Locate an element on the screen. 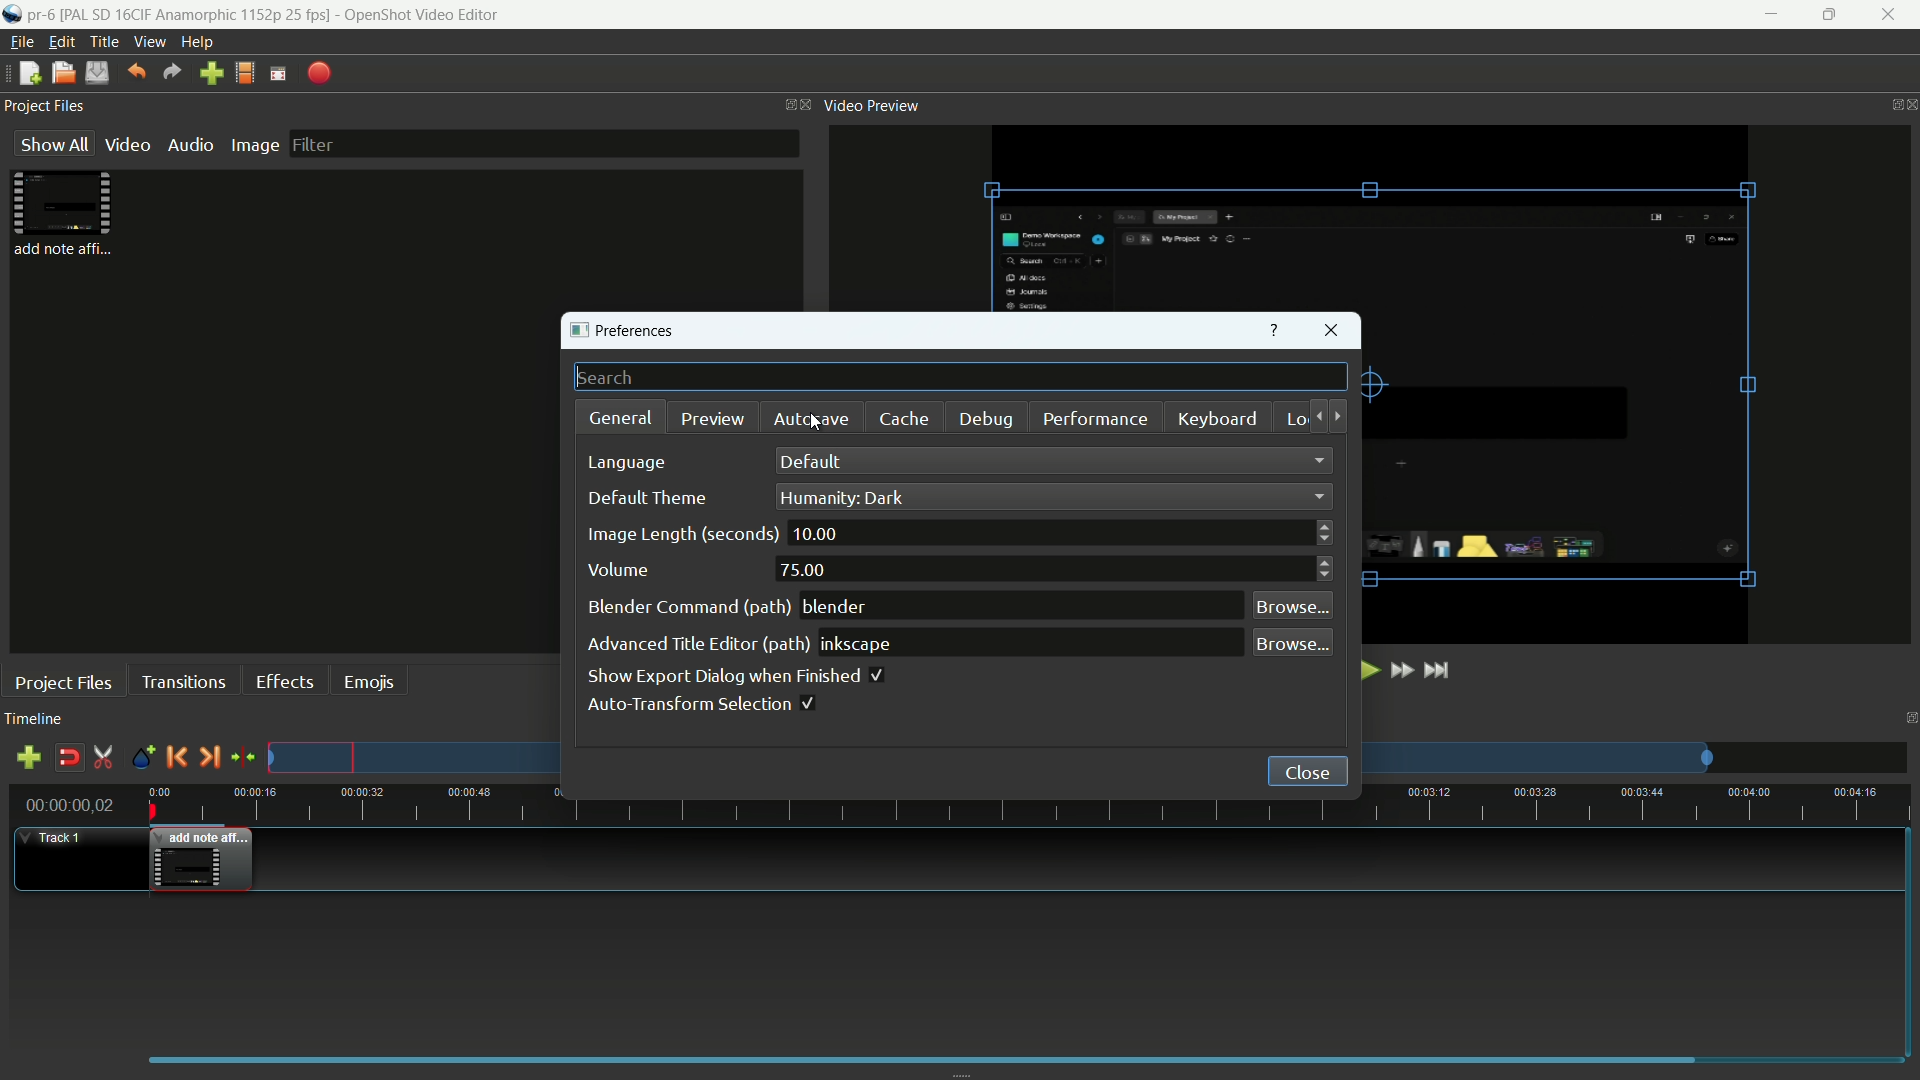 This screenshot has height=1080, width=1920. close app is located at coordinates (1890, 15).